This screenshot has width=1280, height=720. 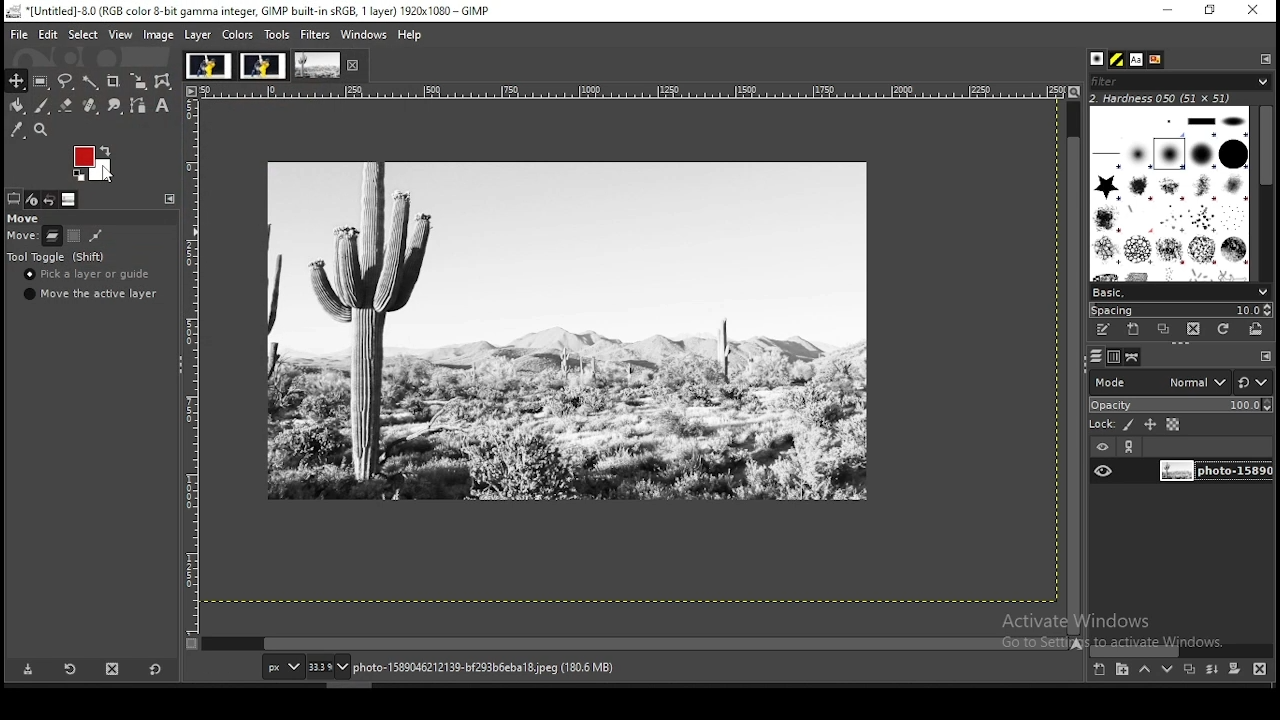 I want to click on layer visibility, so click(x=1101, y=448).